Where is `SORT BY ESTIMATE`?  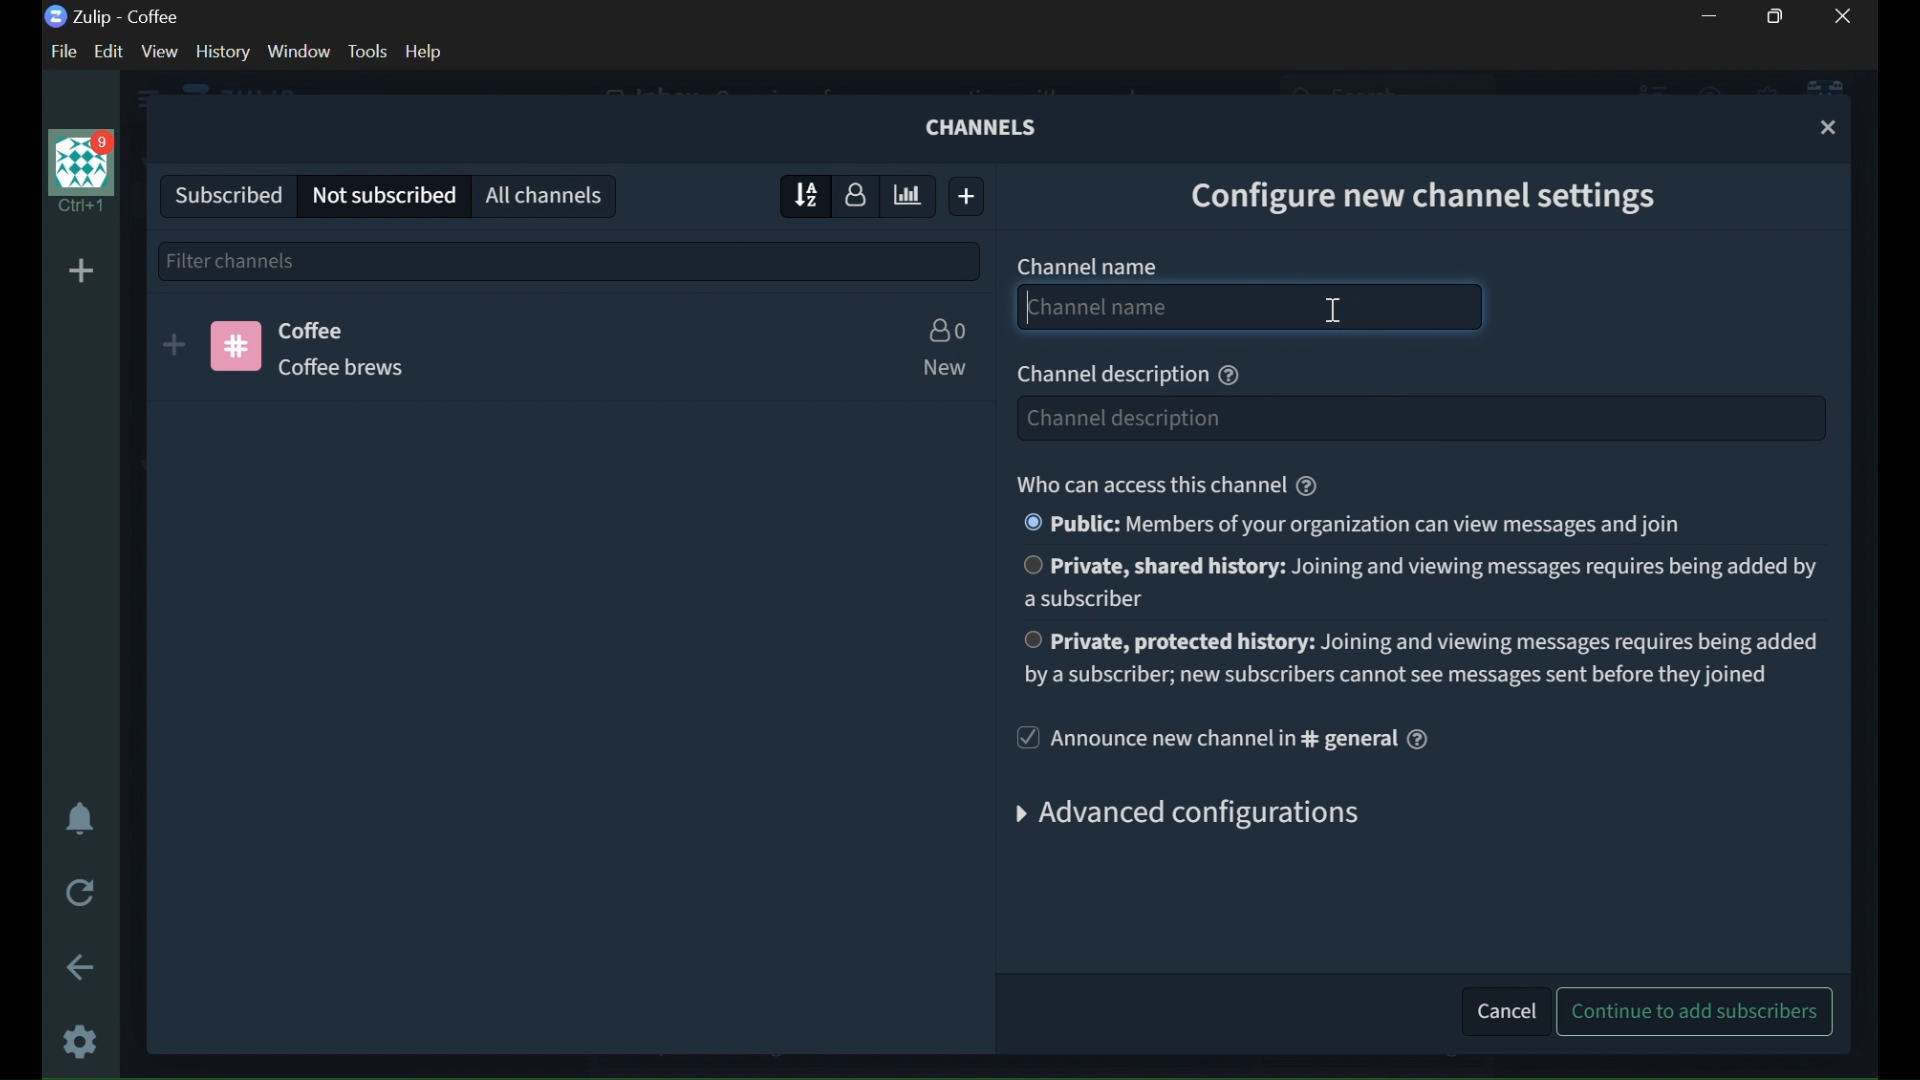
SORT BY ESTIMATE is located at coordinates (910, 197).